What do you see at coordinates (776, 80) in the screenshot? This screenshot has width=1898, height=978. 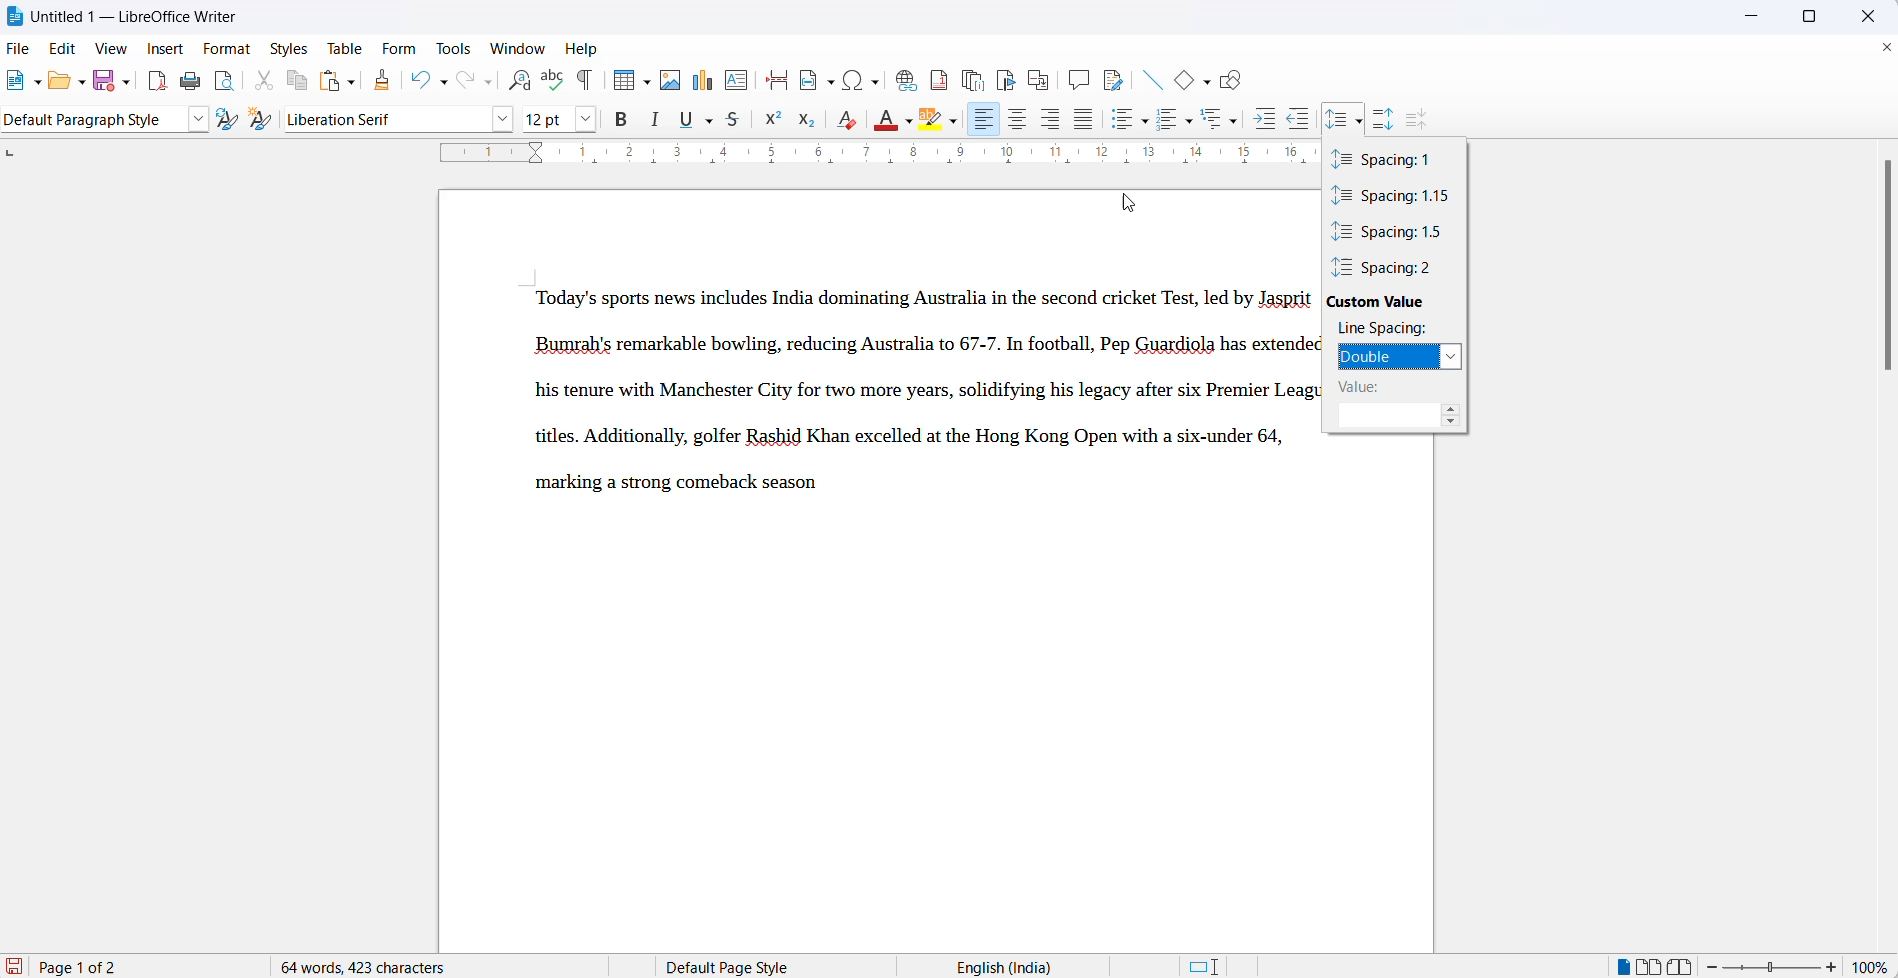 I see `page break` at bounding box center [776, 80].